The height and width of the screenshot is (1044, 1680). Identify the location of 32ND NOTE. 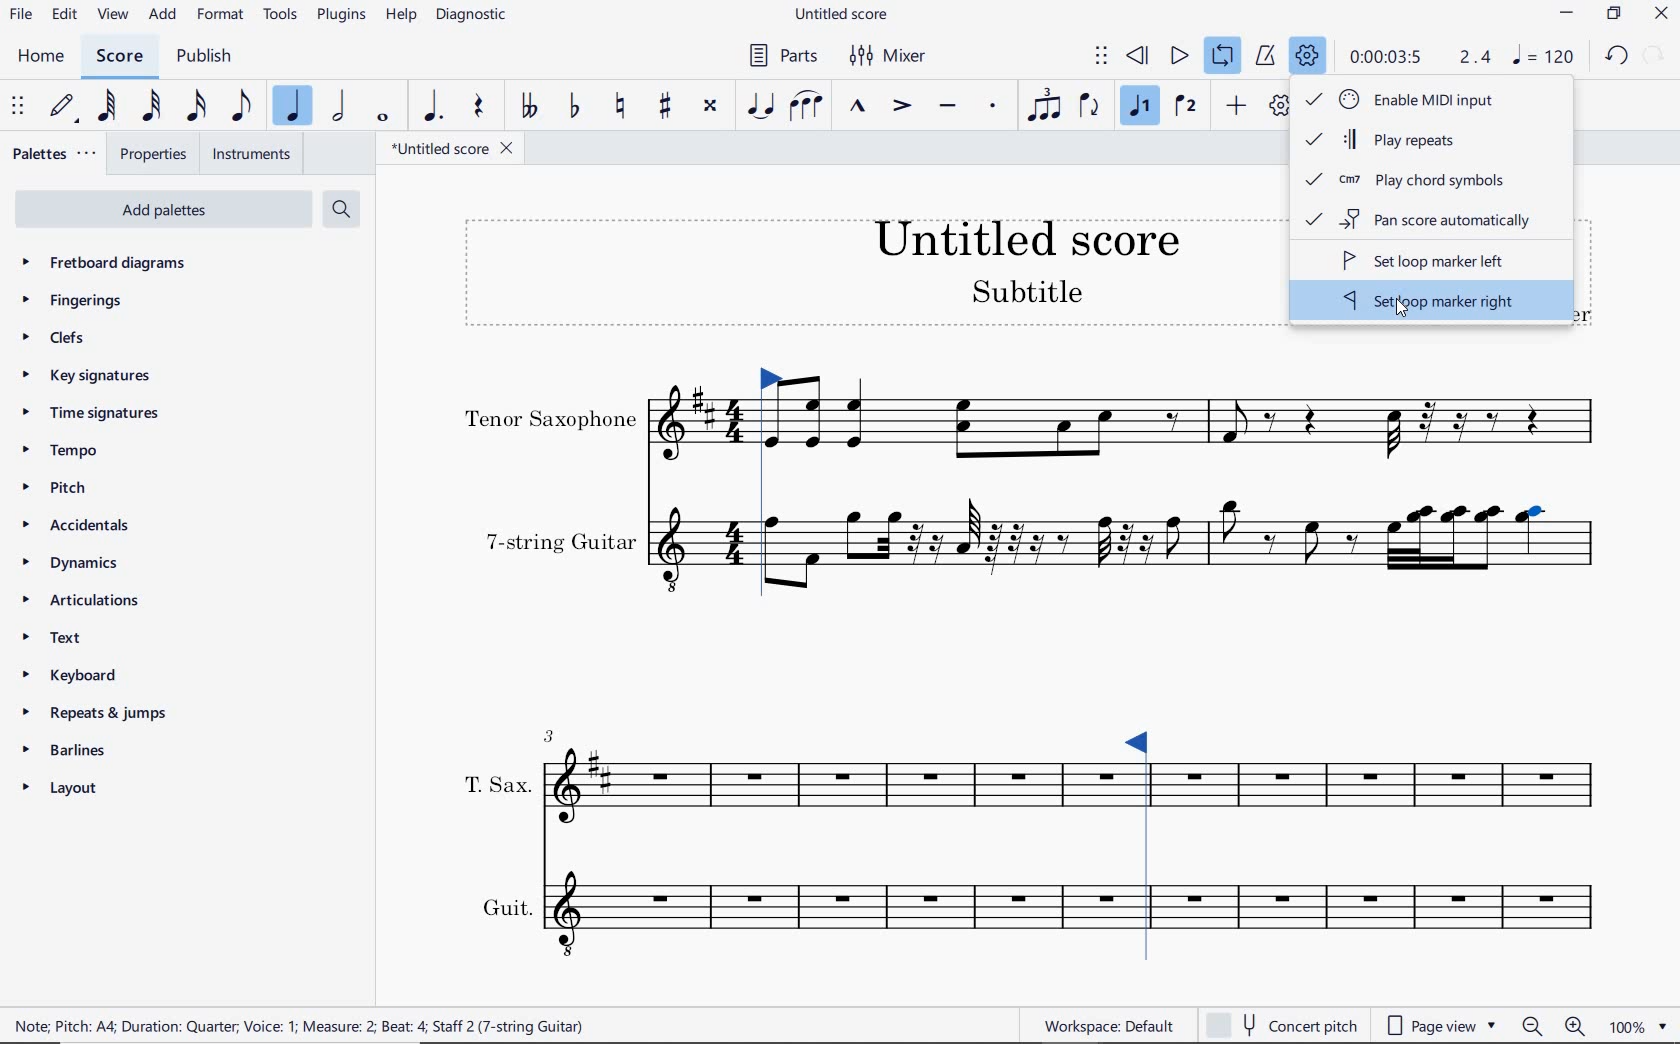
(150, 106).